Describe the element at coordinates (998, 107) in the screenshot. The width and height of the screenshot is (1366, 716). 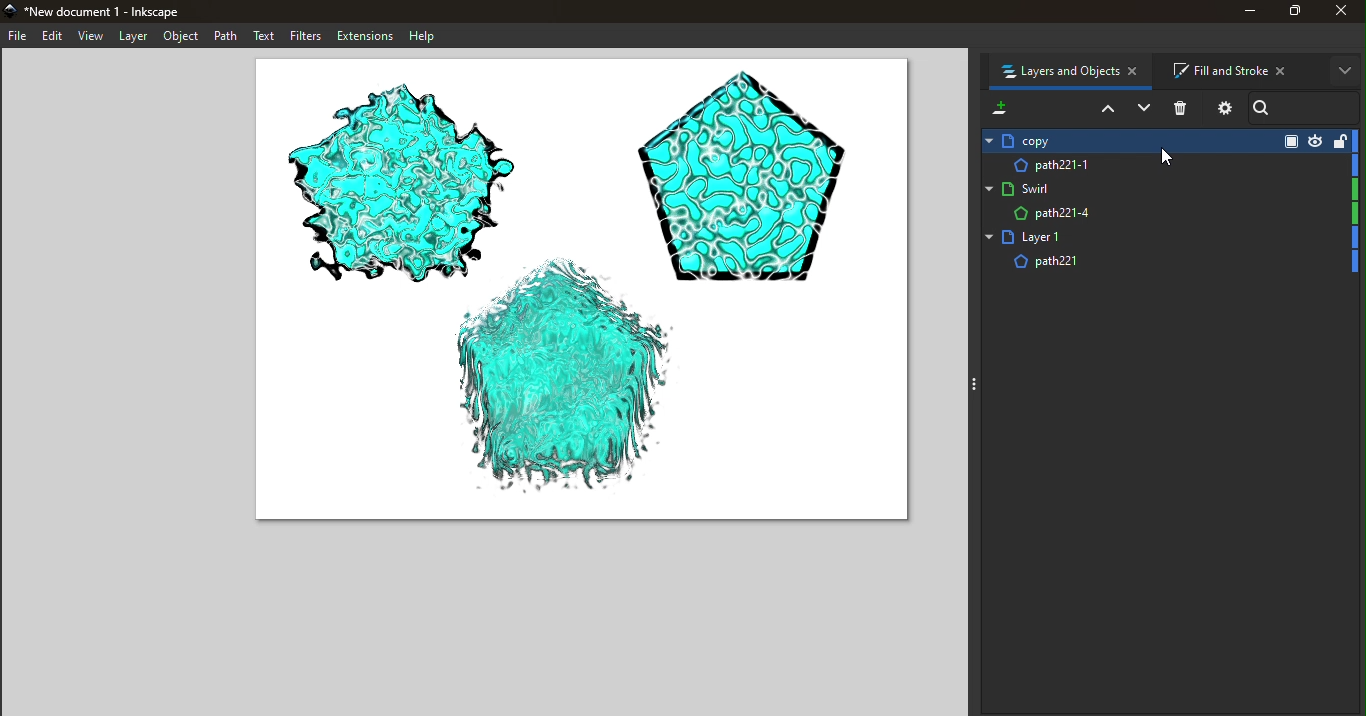
I see `Add new layer` at that location.